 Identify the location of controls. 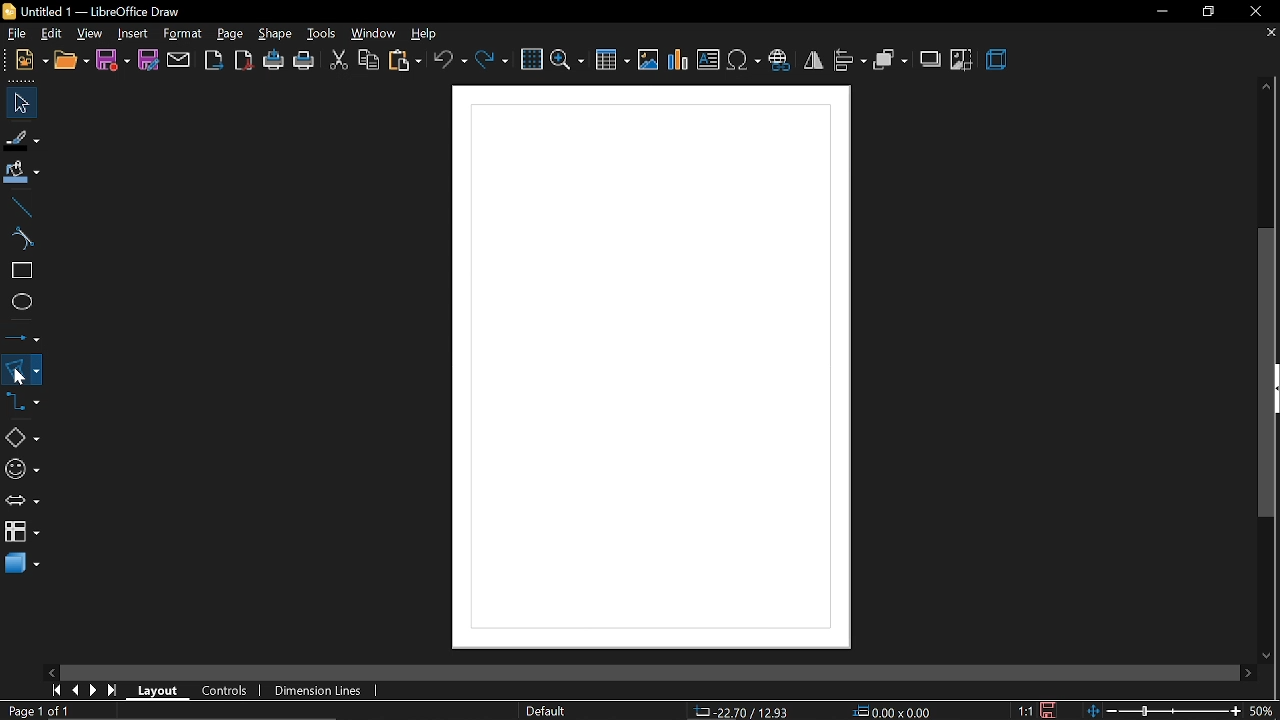
(230, 692).